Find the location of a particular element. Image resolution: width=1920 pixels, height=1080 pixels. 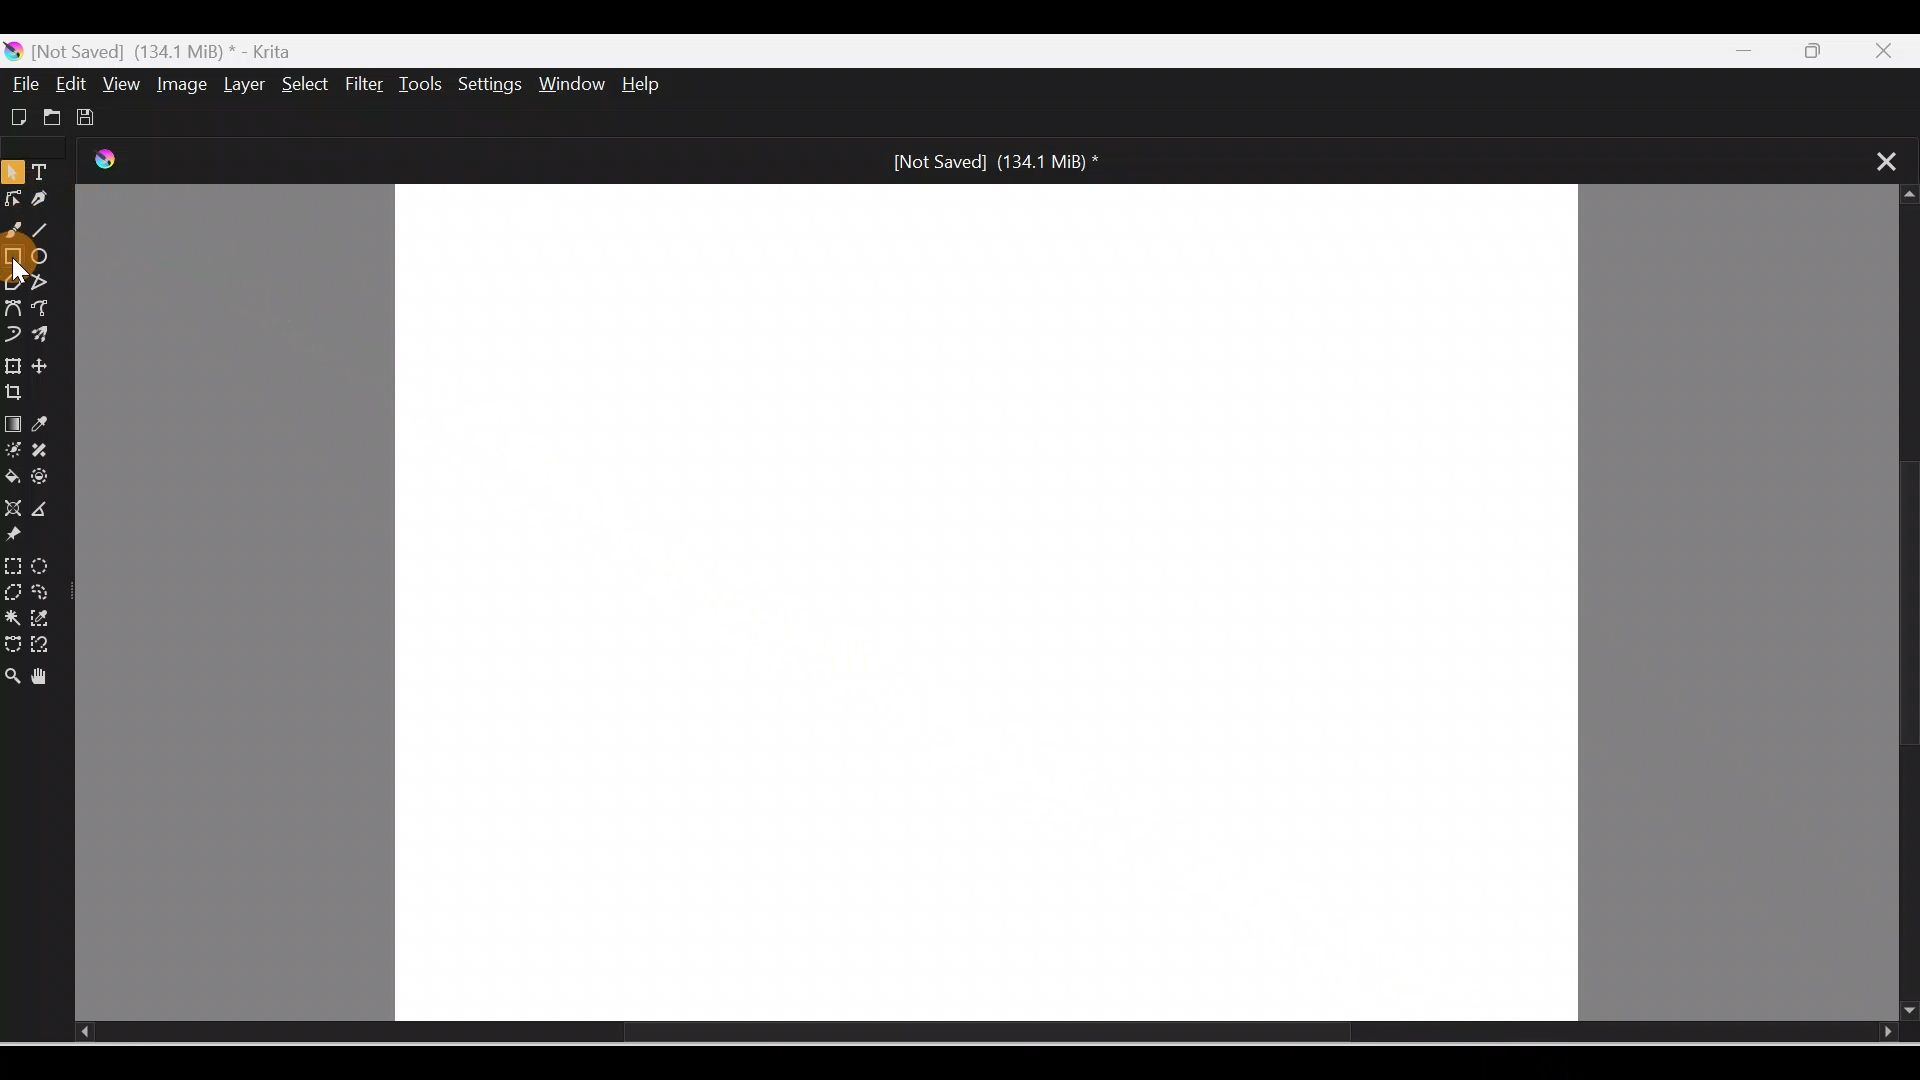

Freehand brush tool is located at coordinates (16, 233).